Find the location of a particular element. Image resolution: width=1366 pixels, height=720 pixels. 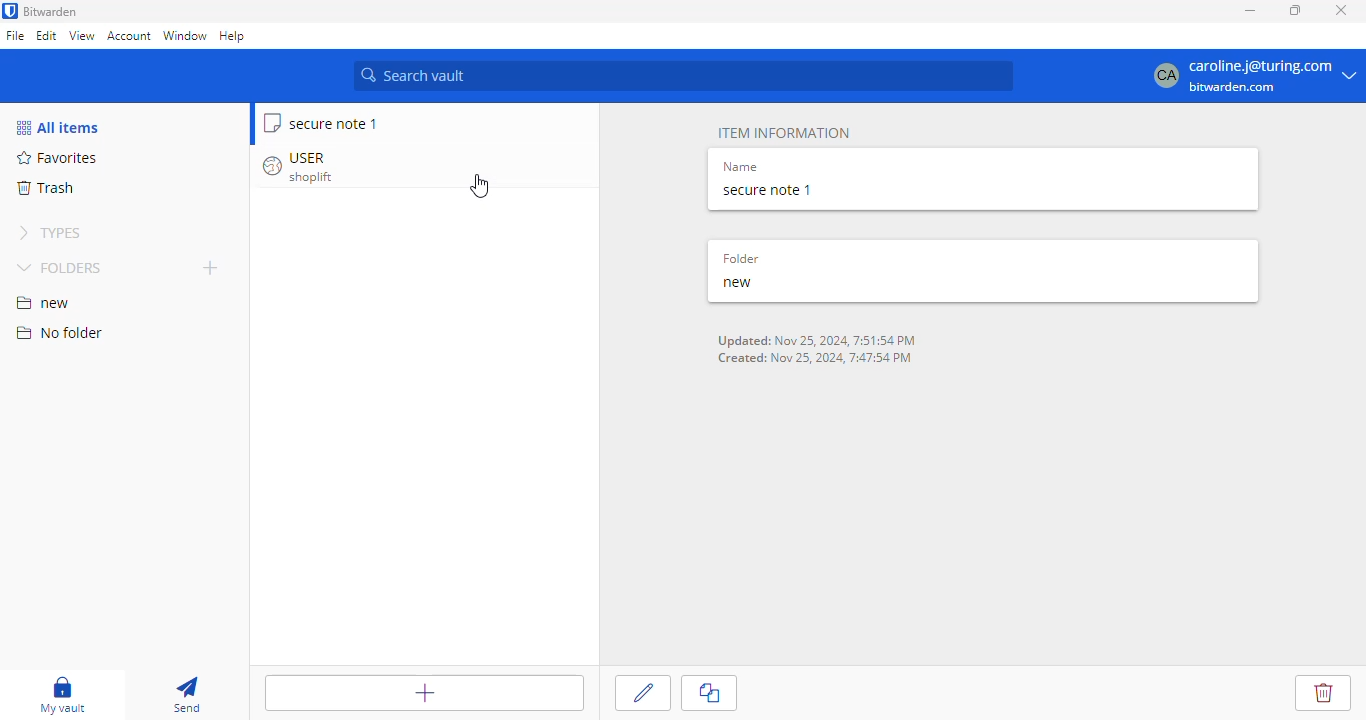

add folder is located at coordinates (211, 268).